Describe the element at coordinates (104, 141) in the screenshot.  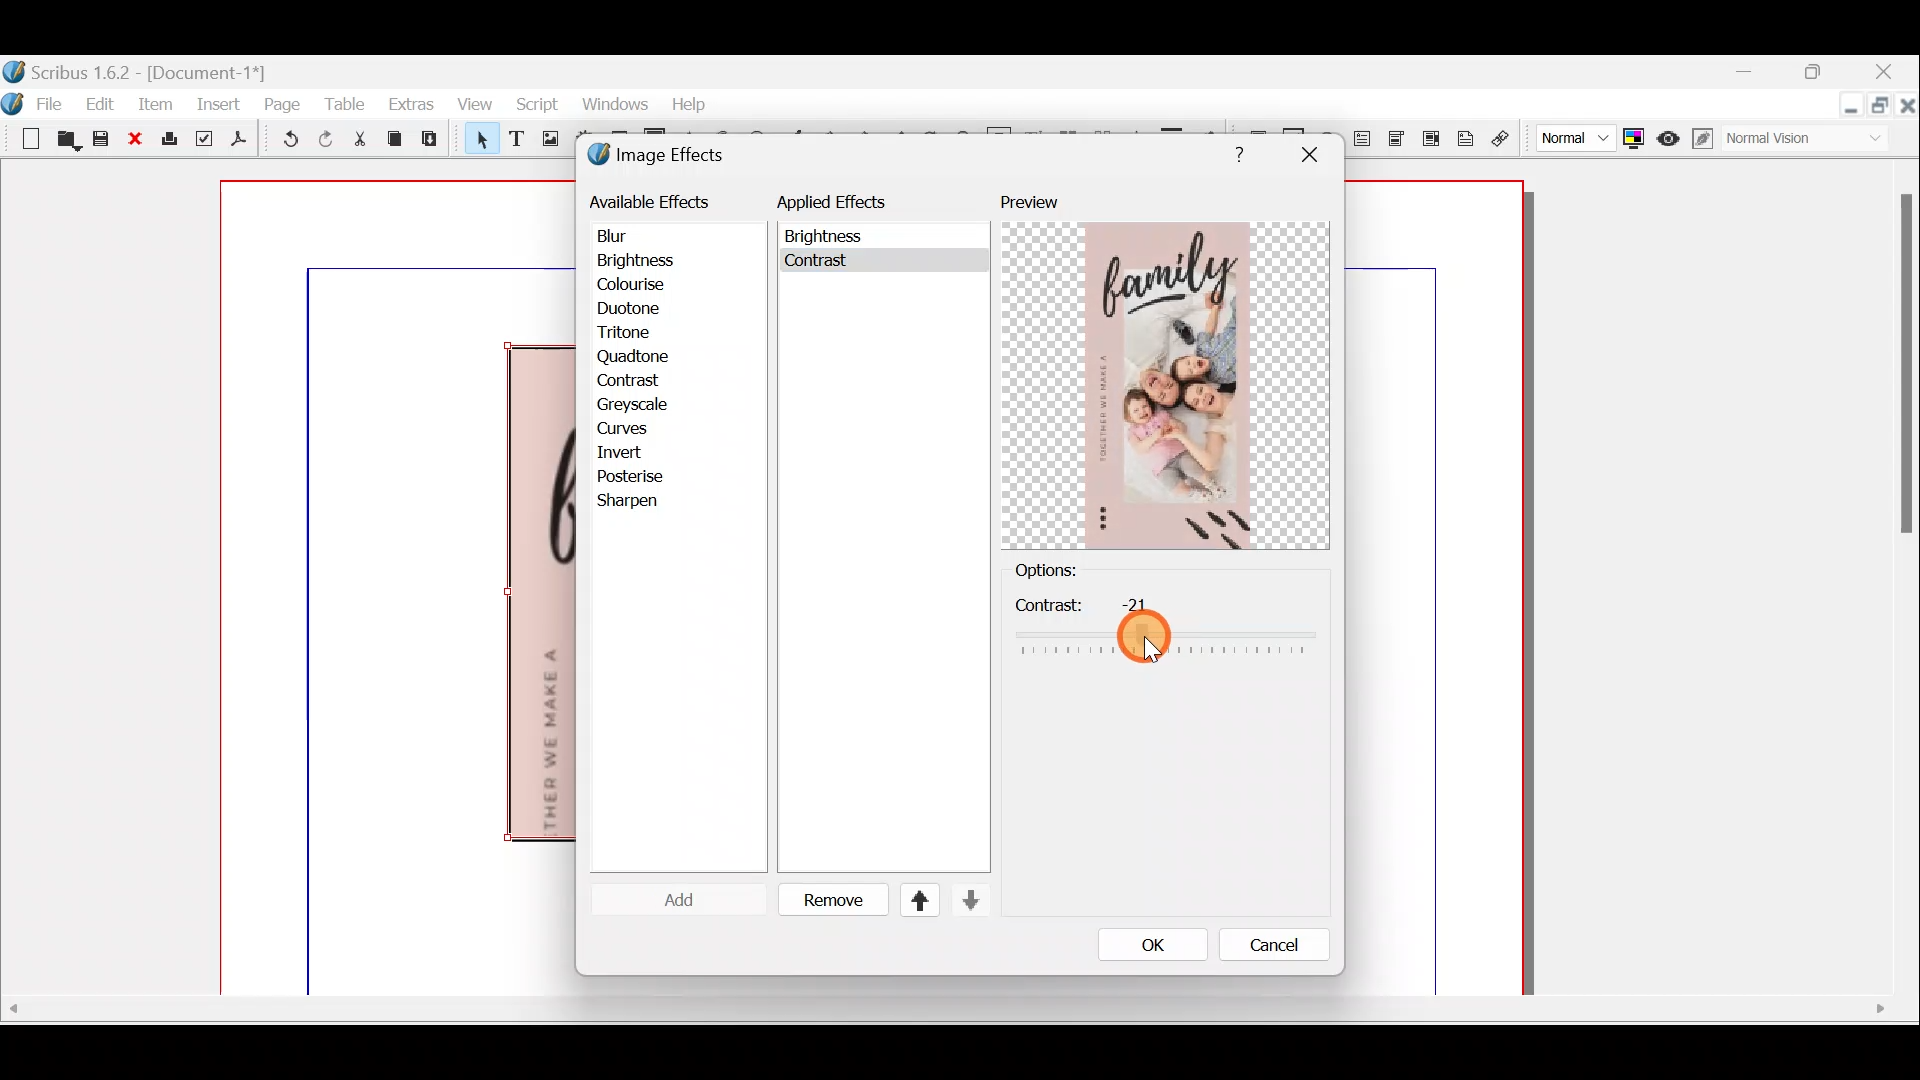
I see `Save` at that location.